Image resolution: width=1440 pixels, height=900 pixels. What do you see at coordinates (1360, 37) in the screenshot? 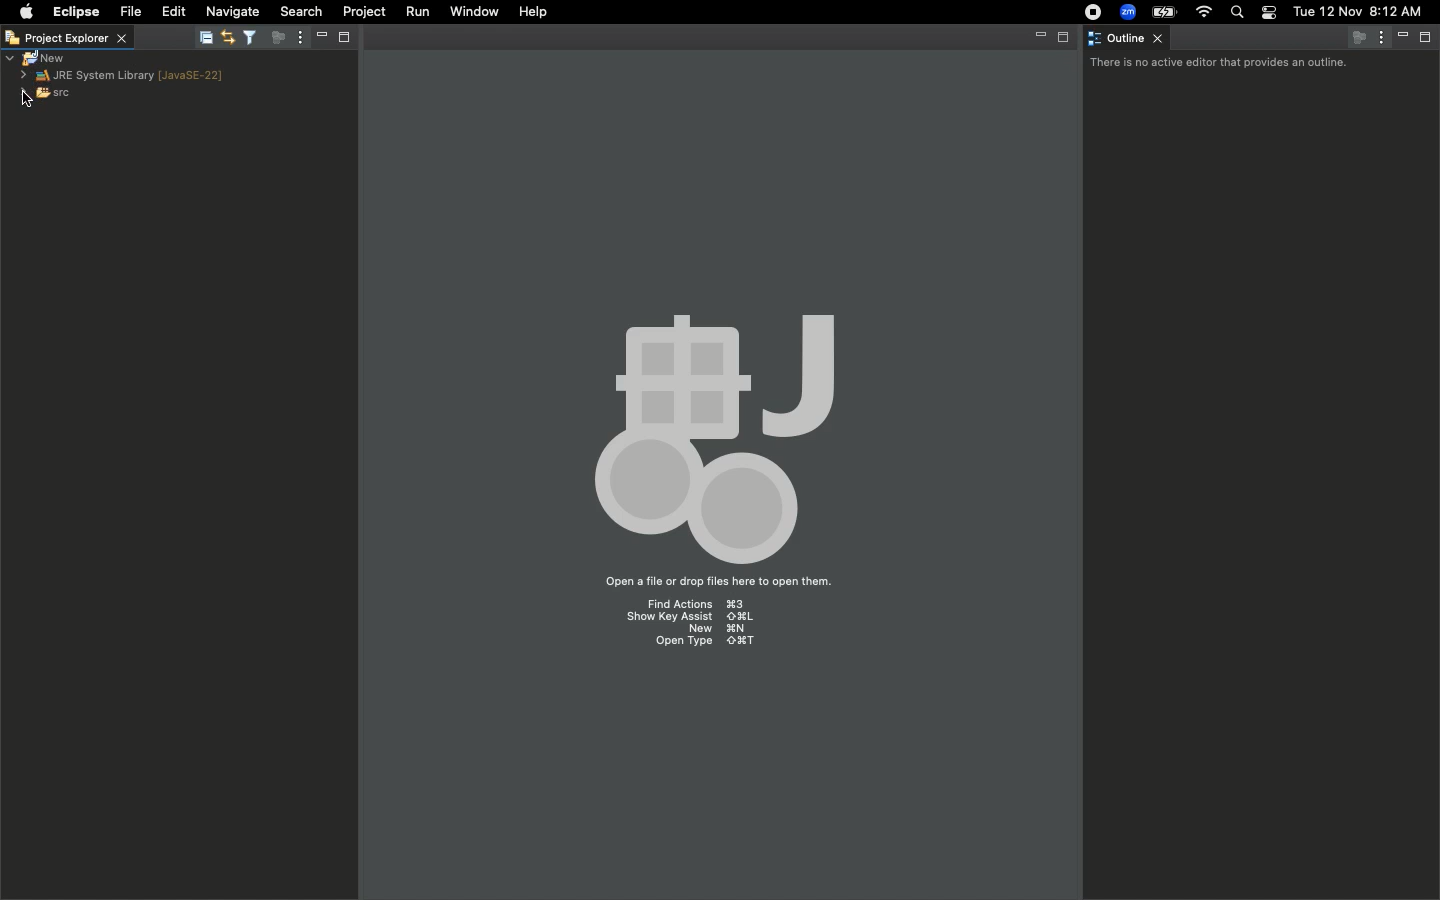
I see `Focus` at bounding box center [1360, 37].